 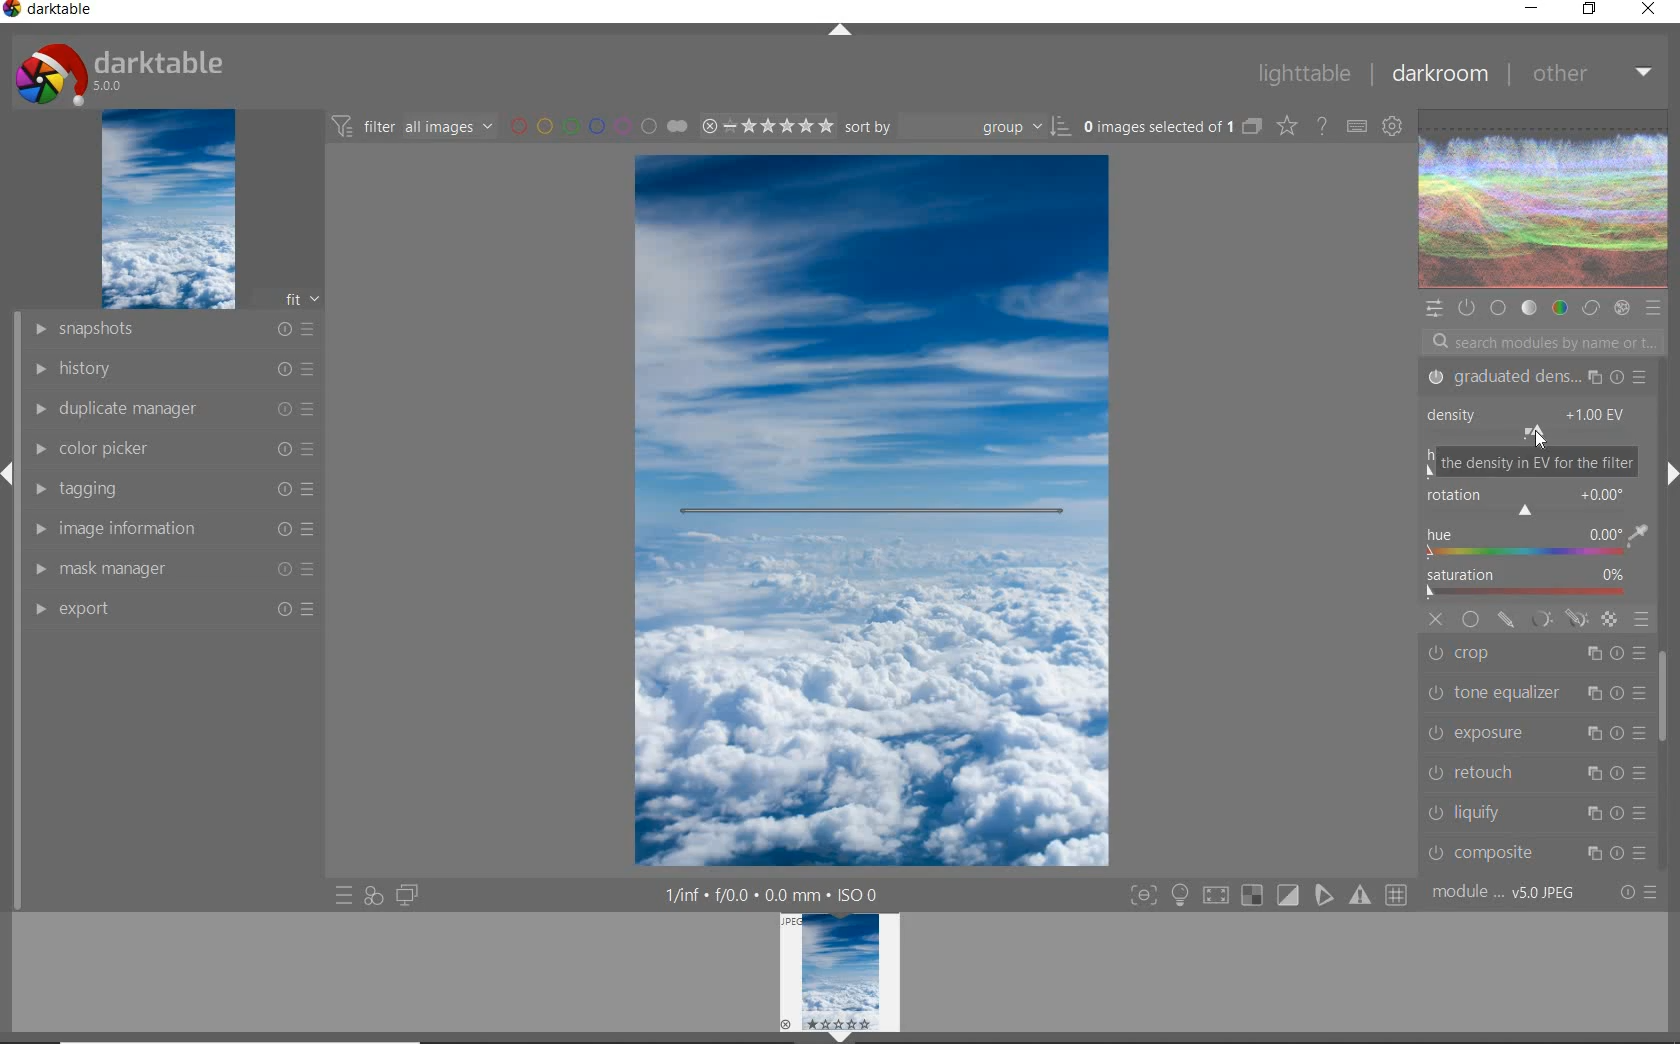 What do you see at coordinates (1637, 891) in the screenshot?
I see `RESET OR PRESET & PREFERENCE` at bounding box center [1637, 891].